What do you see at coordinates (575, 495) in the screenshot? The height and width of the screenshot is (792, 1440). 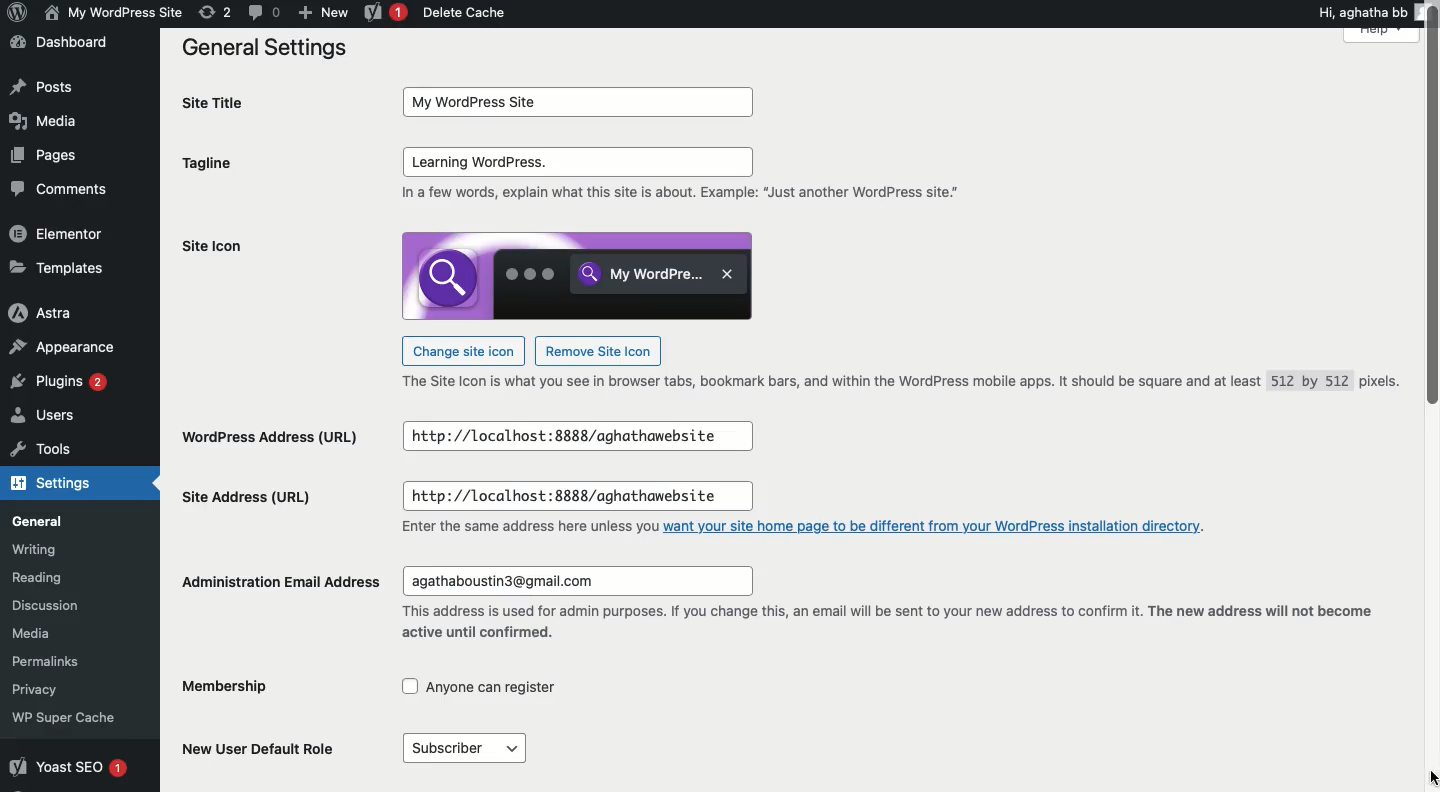 I see `http: //1ocalhost:8888/aghathawebsite` at bounding box center [575, 495].